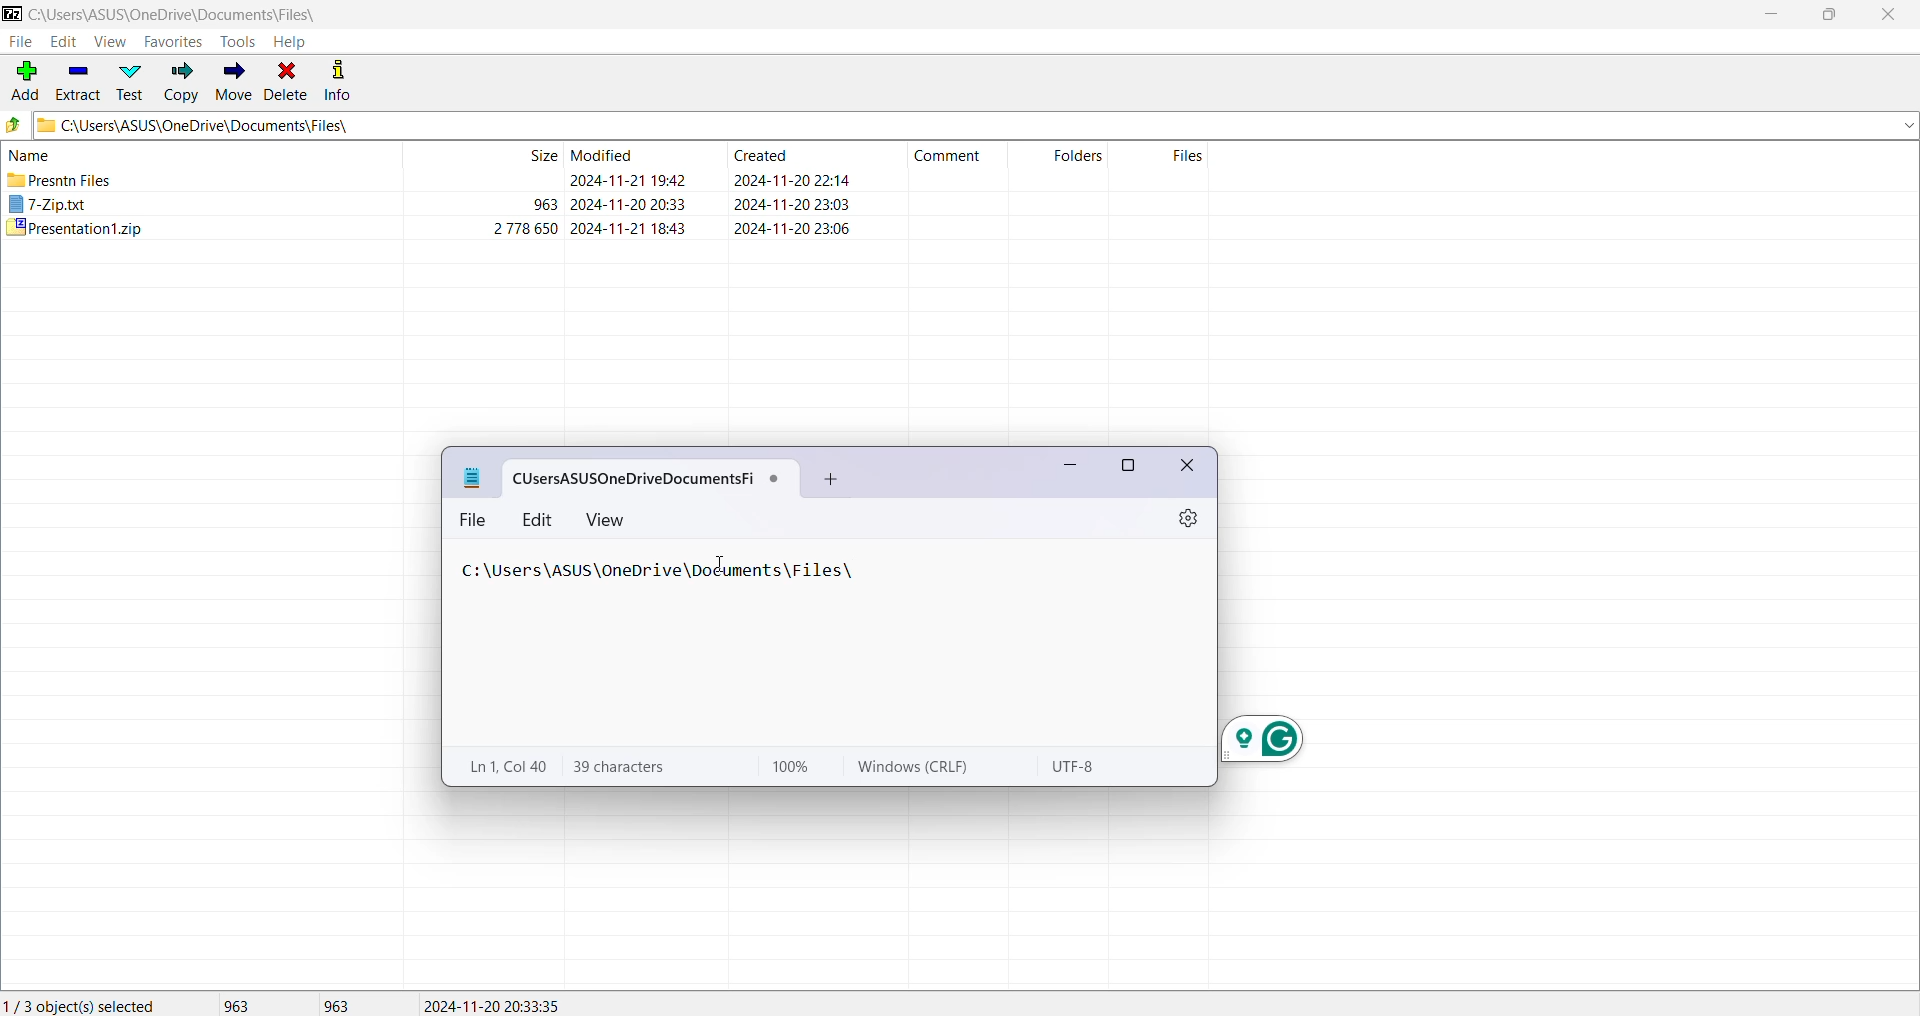  What do you see at coordinates (794, 203) in the screenshot?
I see `created date & tim` at bounding box center [794, 203].